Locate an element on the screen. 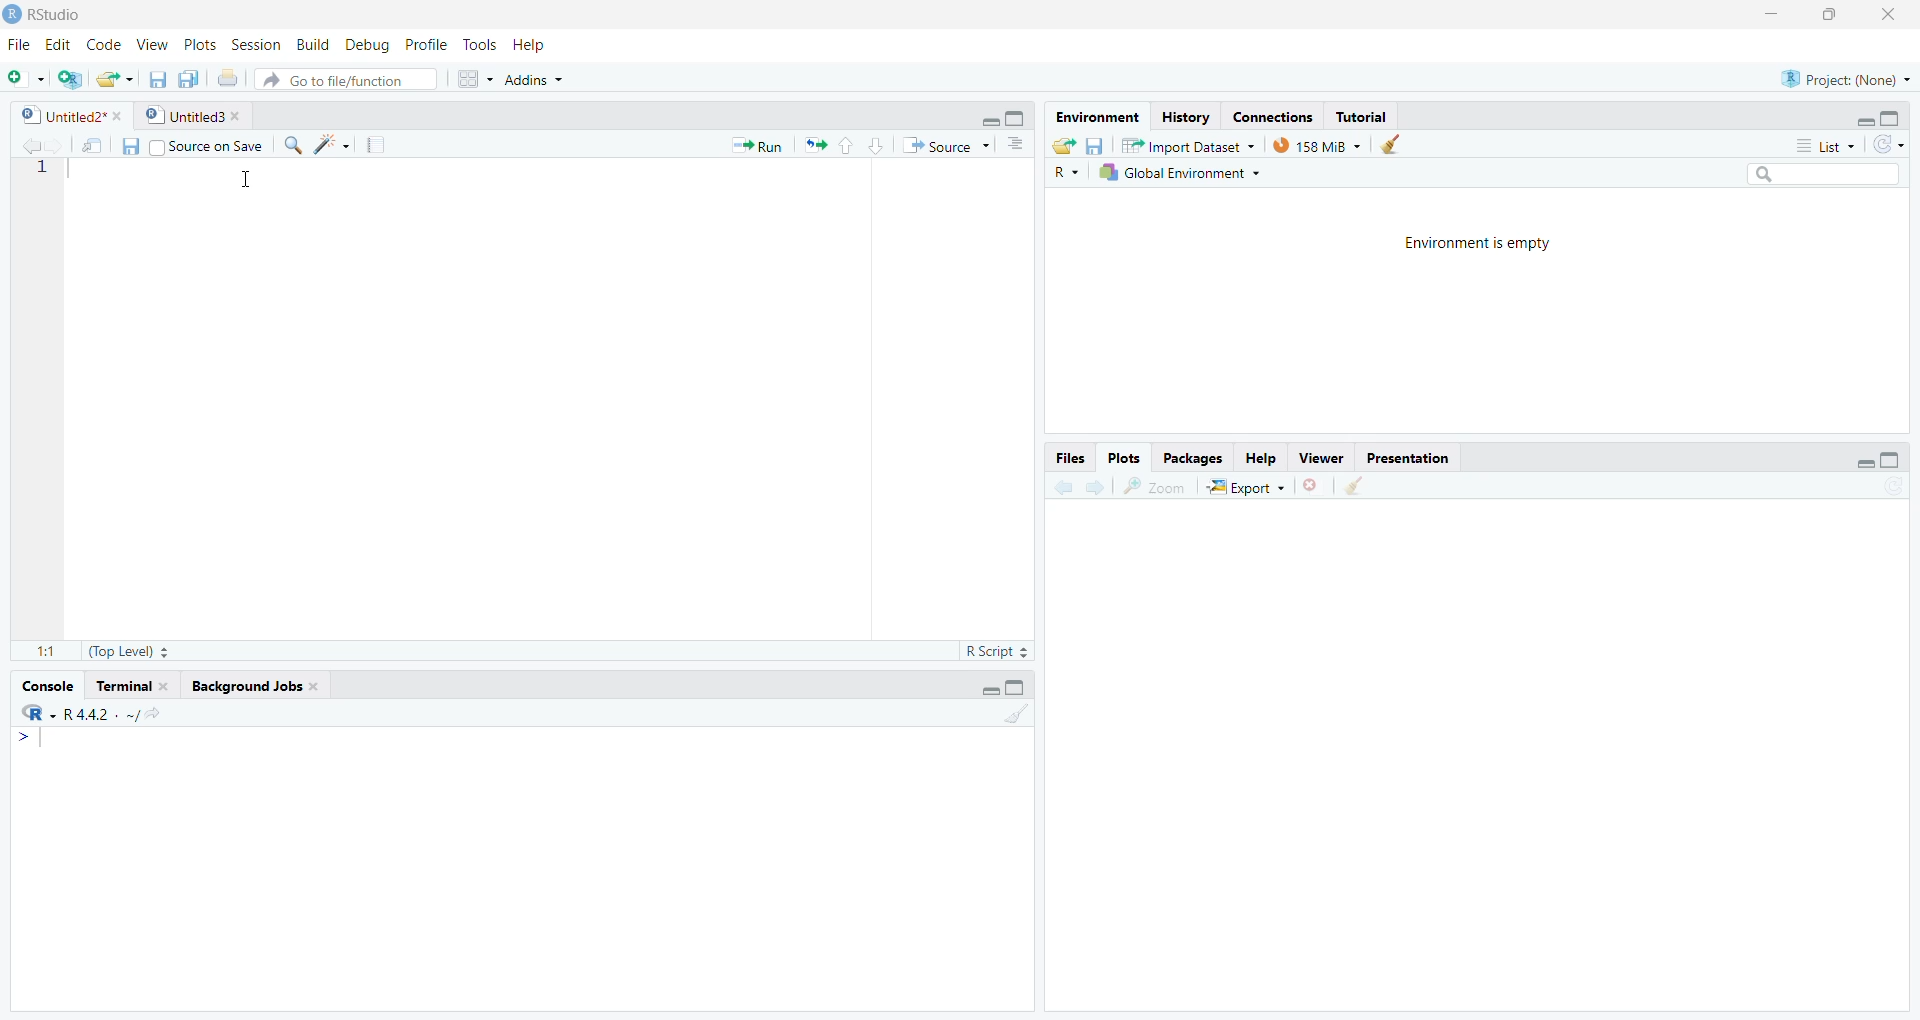 The width and height of the screenshot is (1920, 1020). text cursor is located at coordinates (243, 176).